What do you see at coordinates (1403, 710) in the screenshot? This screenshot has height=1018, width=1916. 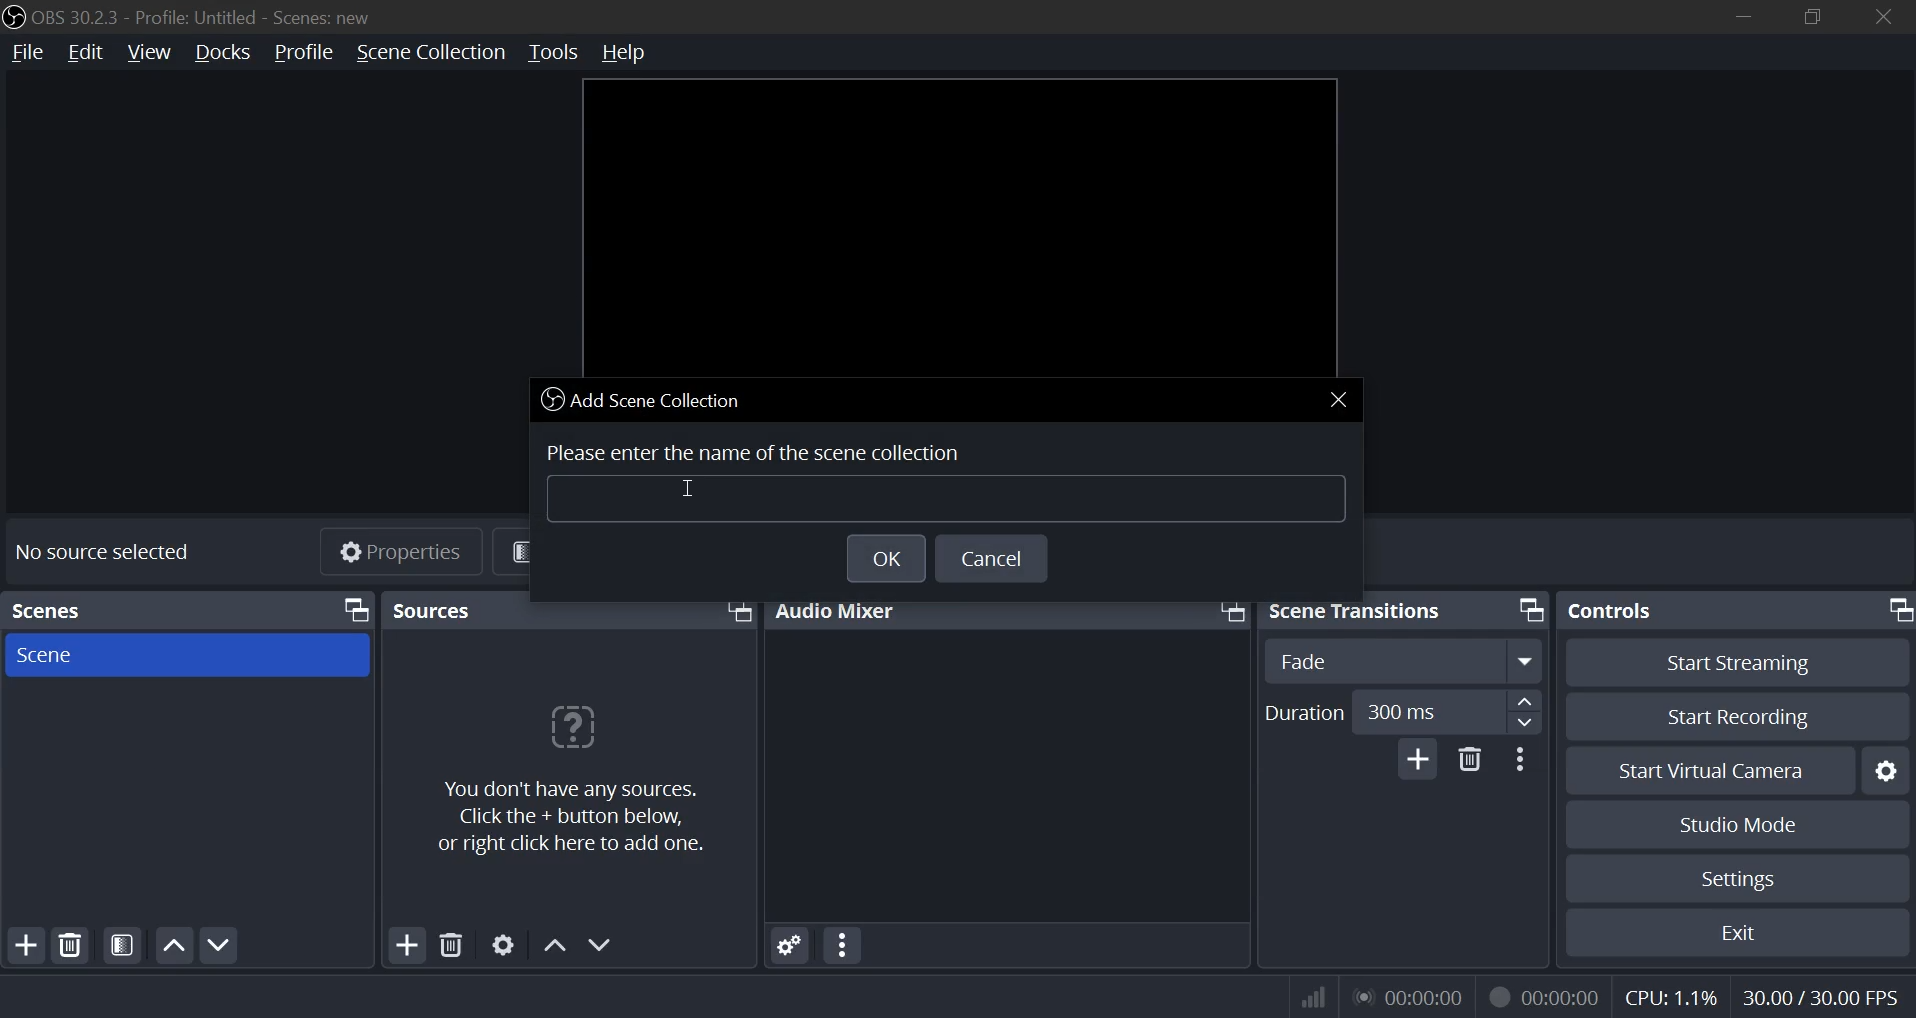 I see `duration number` at bounding box center [1403, 710].